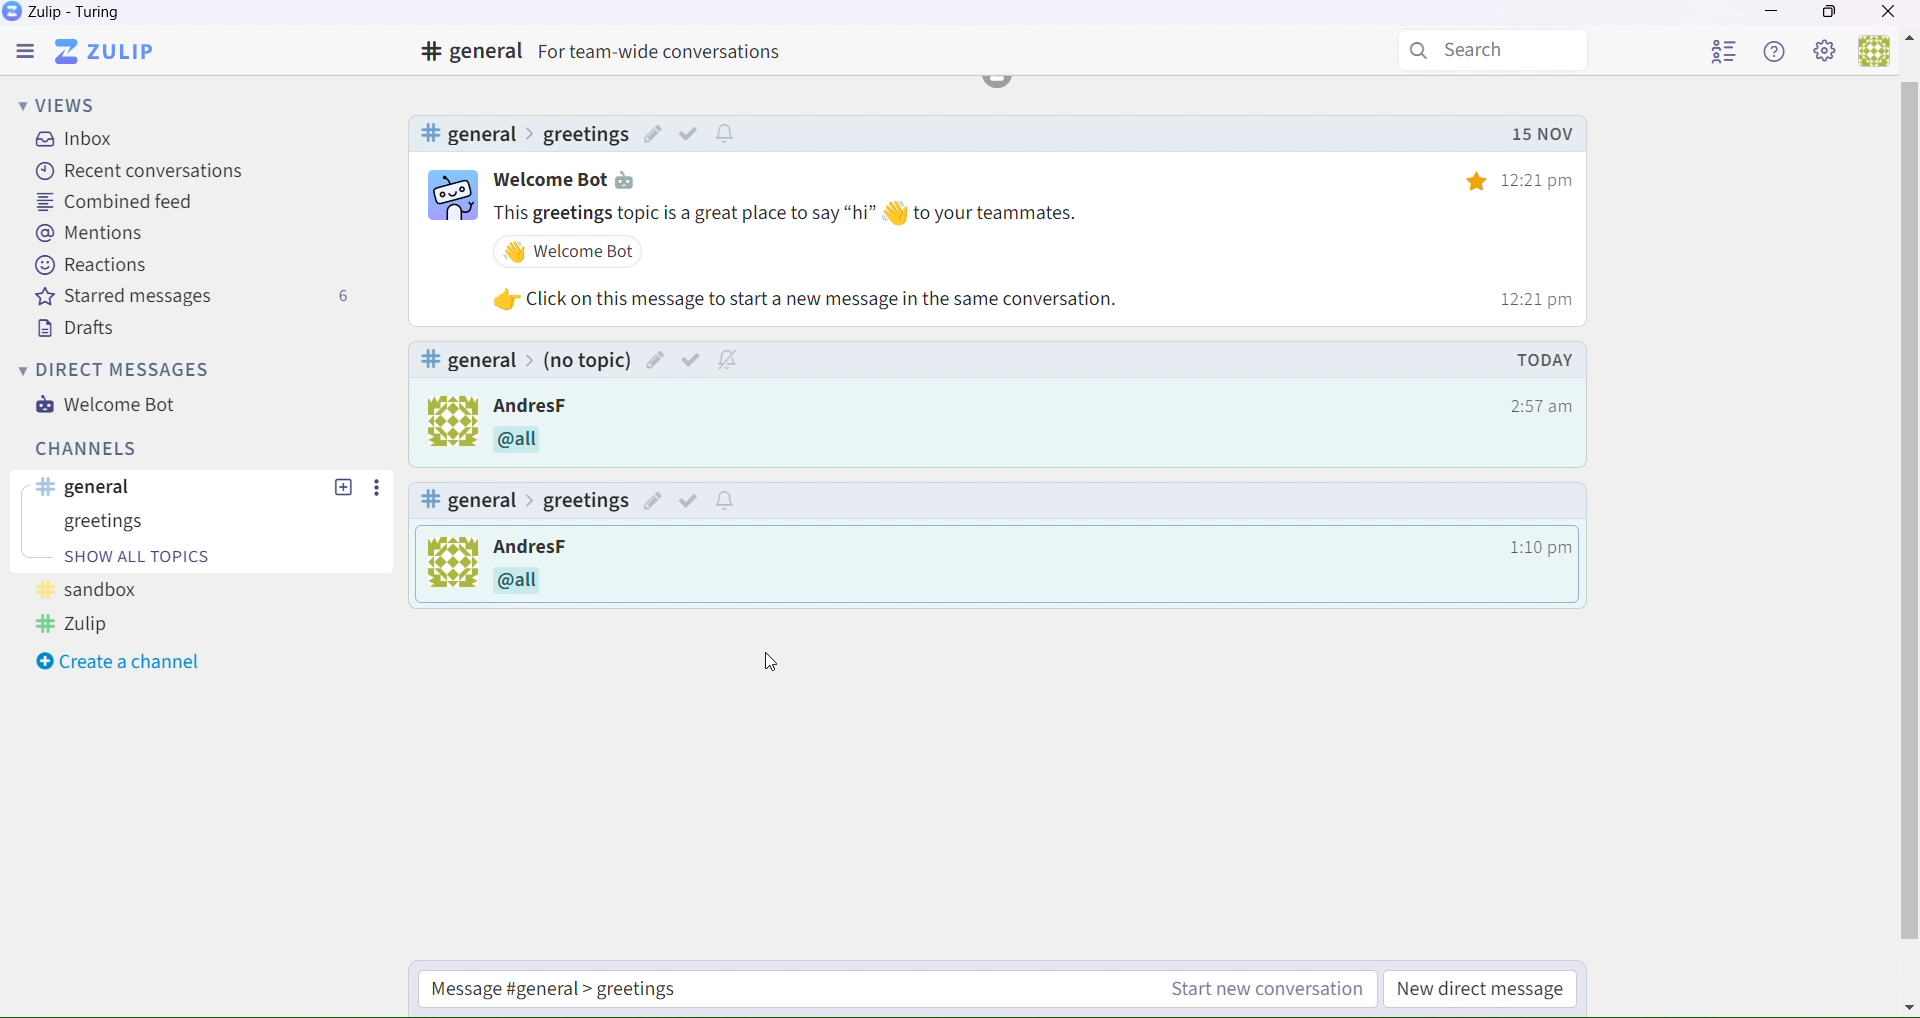 The width and height of the screenshot is (1920, 1018). Describe the element at coordinates (1258, 993) in the screenshot. I see `Start a new conversation` at that location.